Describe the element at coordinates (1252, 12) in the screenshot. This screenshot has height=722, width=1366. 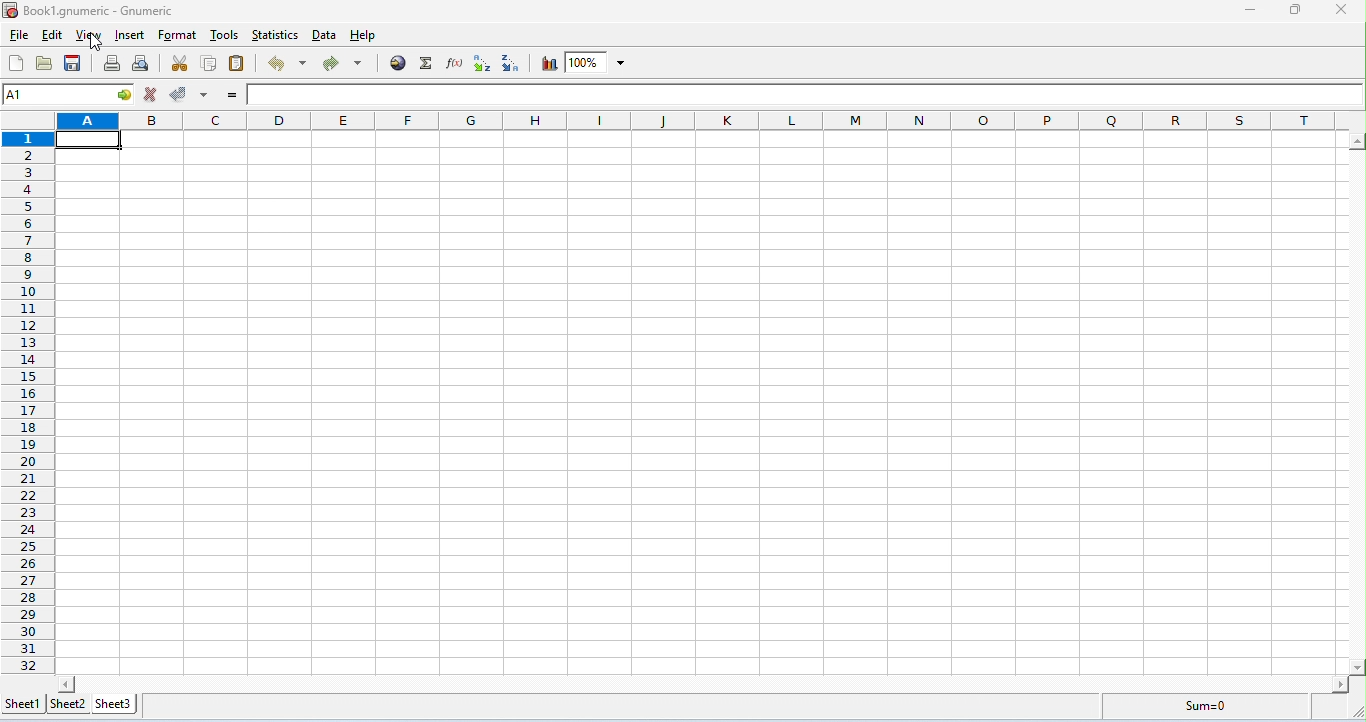
I see `minimize` at that location.